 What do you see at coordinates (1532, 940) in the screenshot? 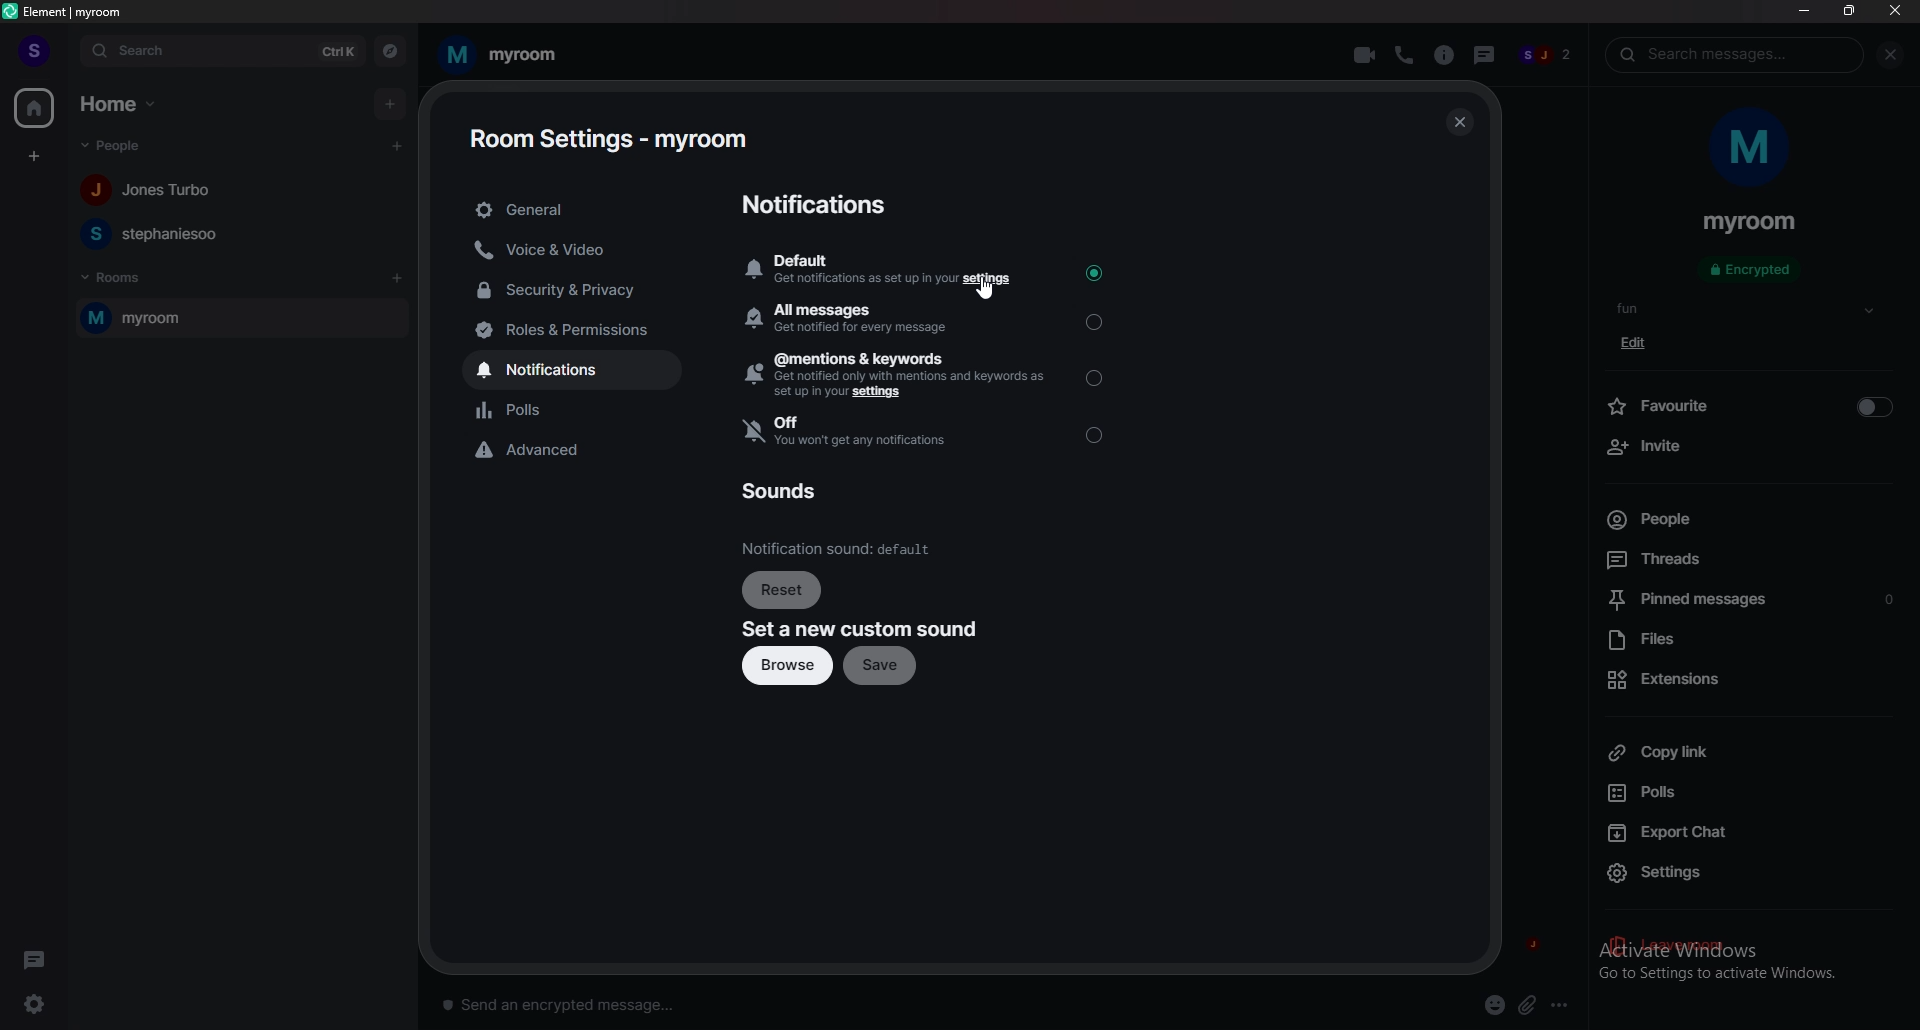
I see `j` at bounding box center [1532, 940].